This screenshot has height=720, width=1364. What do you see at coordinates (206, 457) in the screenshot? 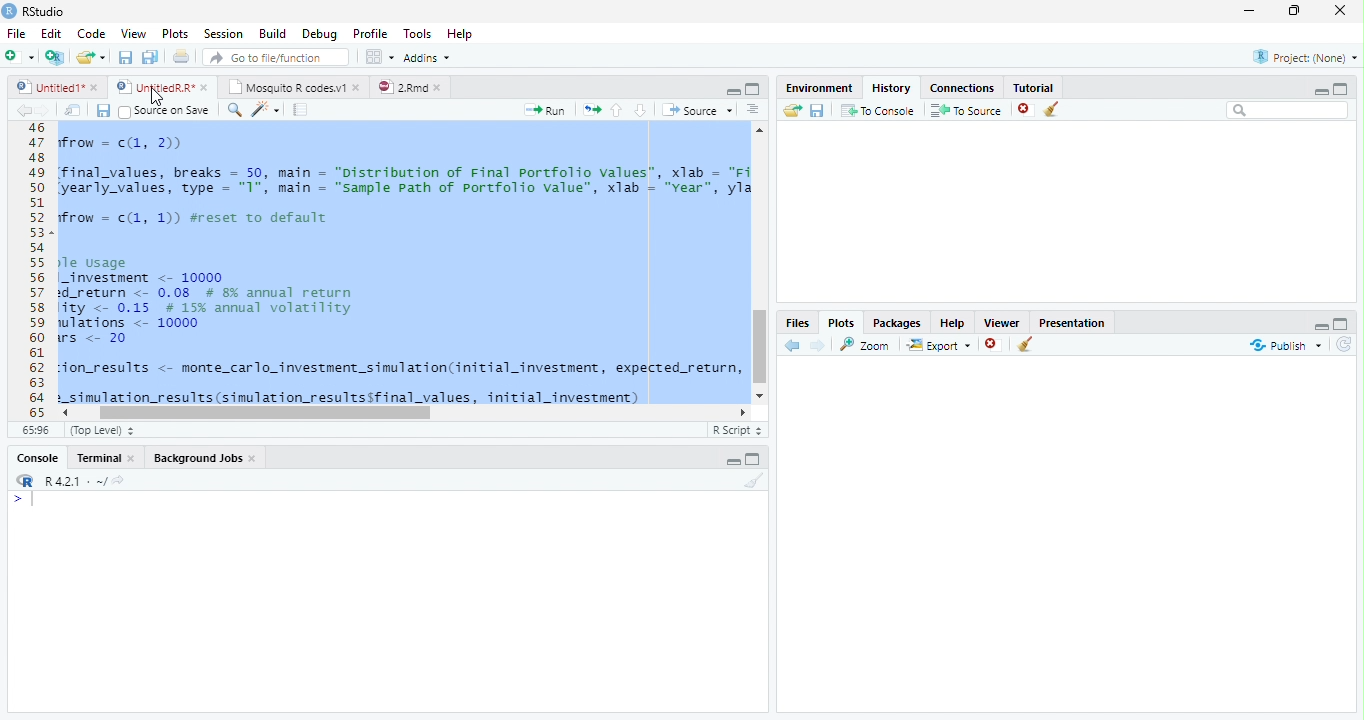
I see `Background Jobs.` at bounding box center [206, 457].